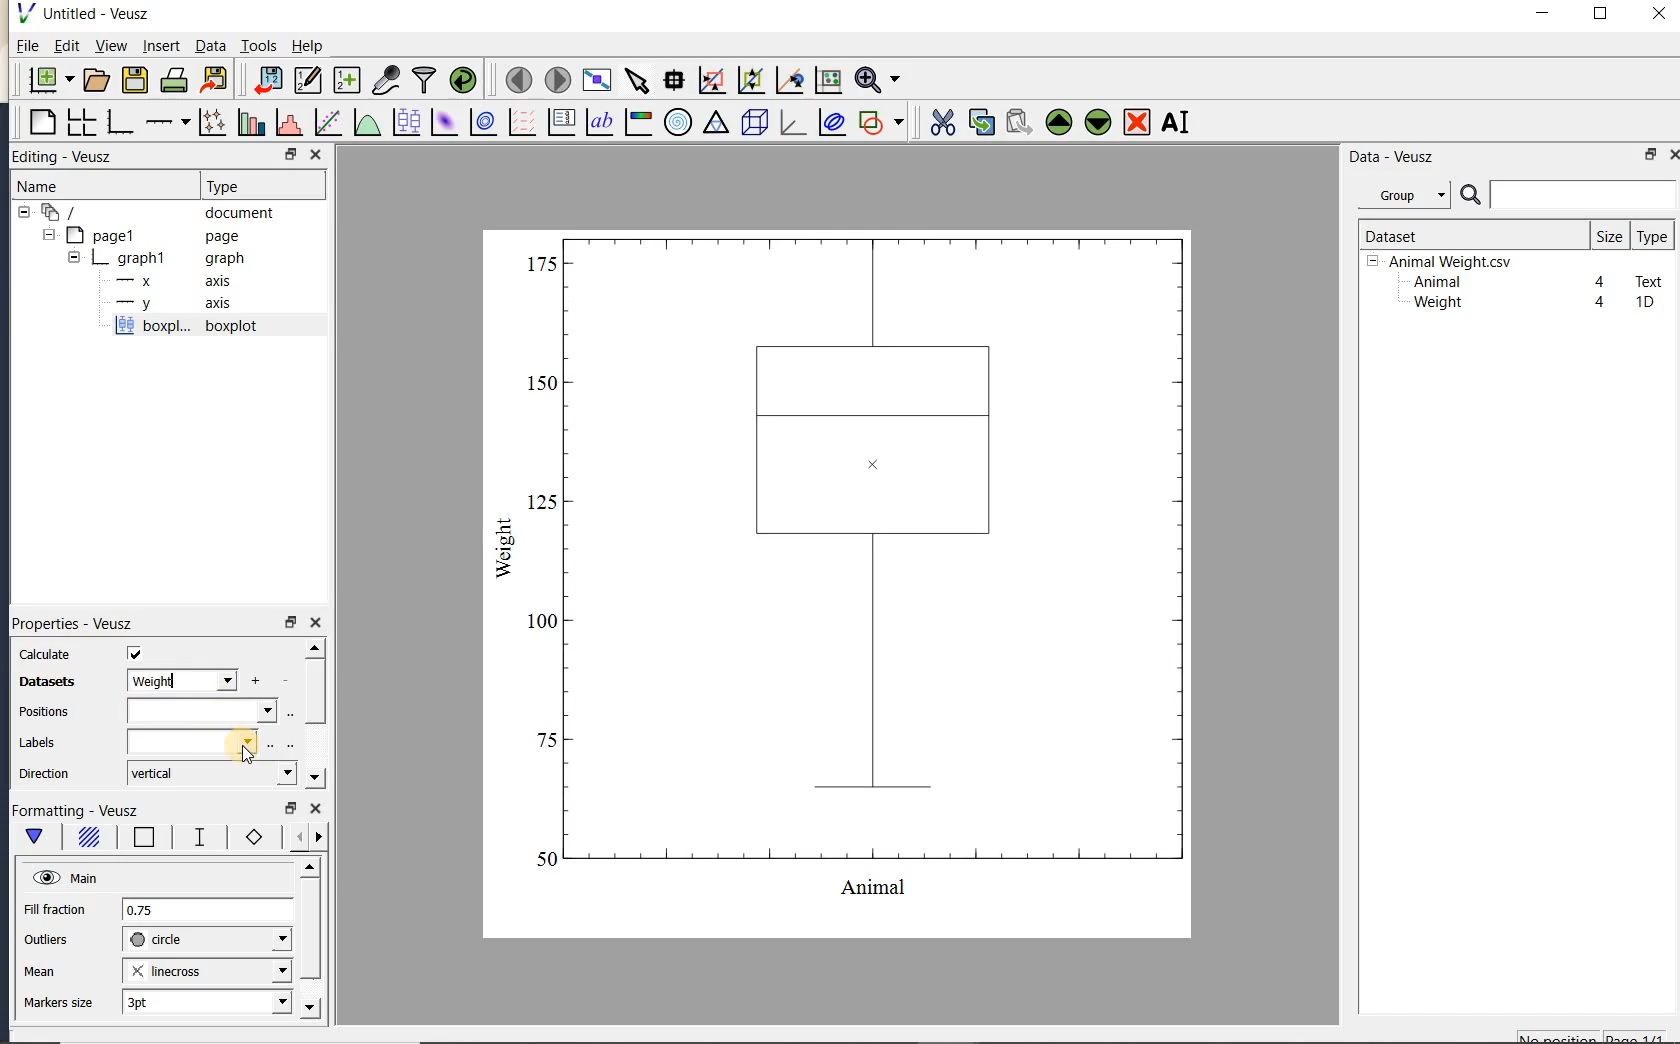 Image resolution: width=1680 pixels, height=1044 pixels. Describe the element at coordinates (877, 80) in the screenshot. I see `zoom function menus` at that location.